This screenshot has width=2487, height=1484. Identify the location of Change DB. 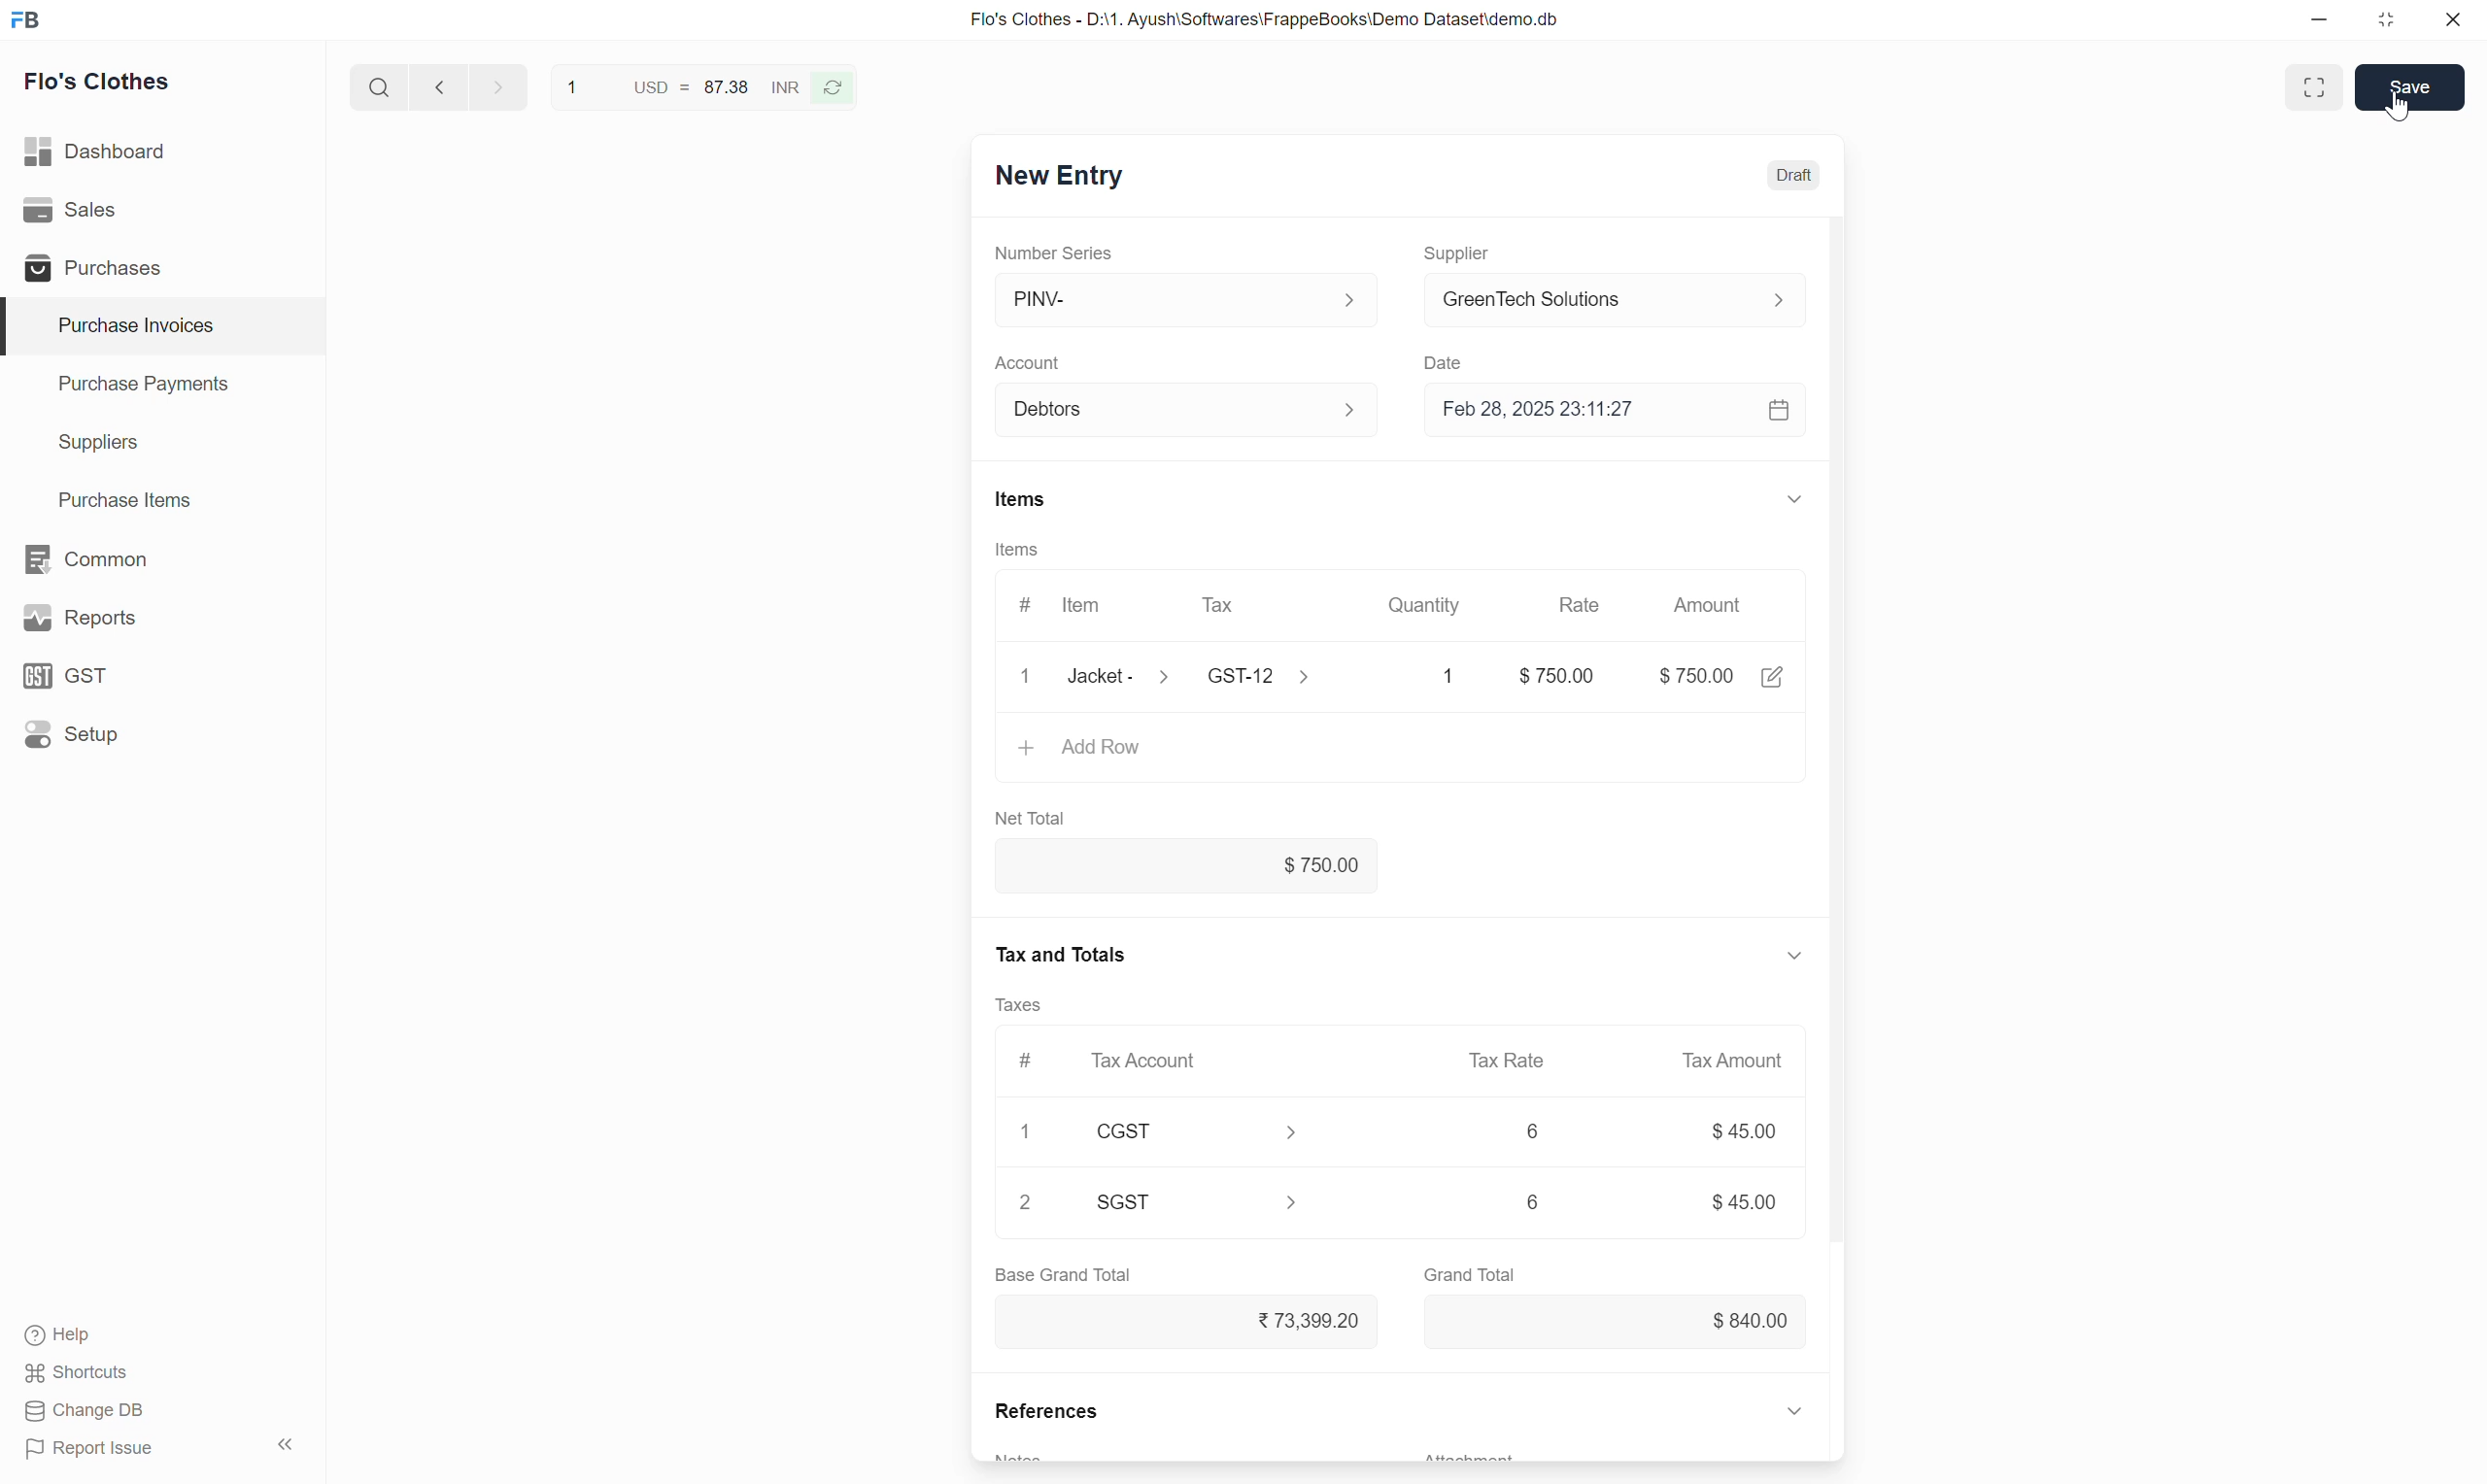
(86, 1411).